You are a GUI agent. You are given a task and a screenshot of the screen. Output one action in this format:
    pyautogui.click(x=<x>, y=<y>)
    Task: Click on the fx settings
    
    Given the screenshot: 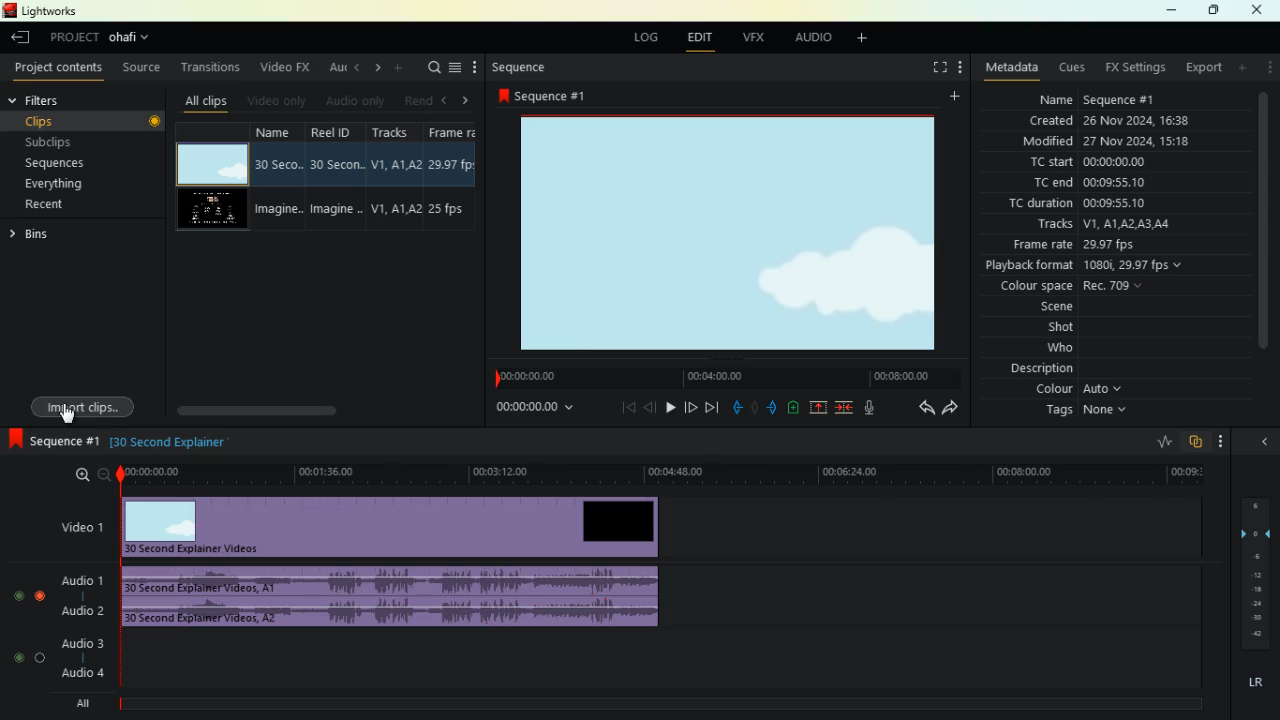 What is the action you would take?
    pyautogui.click(x=1134, y=68)
    